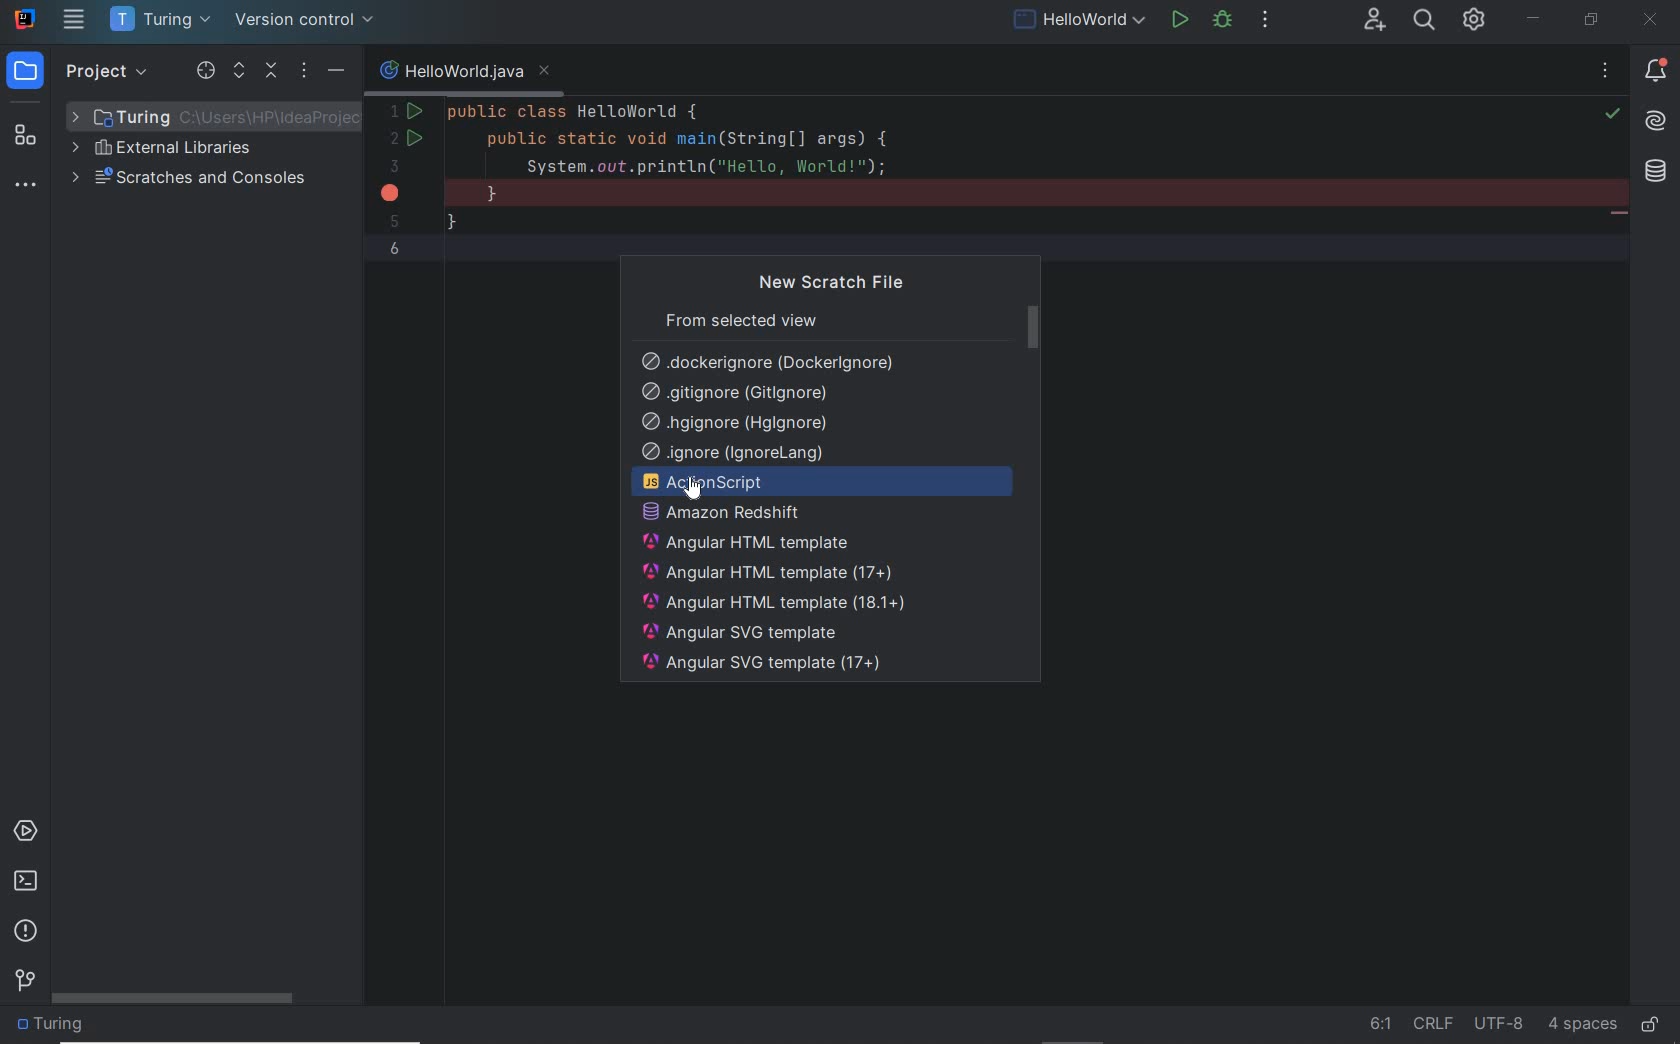 This screenshot has height=1044, width=1680. I want to click on terminal, so click(26, 884).